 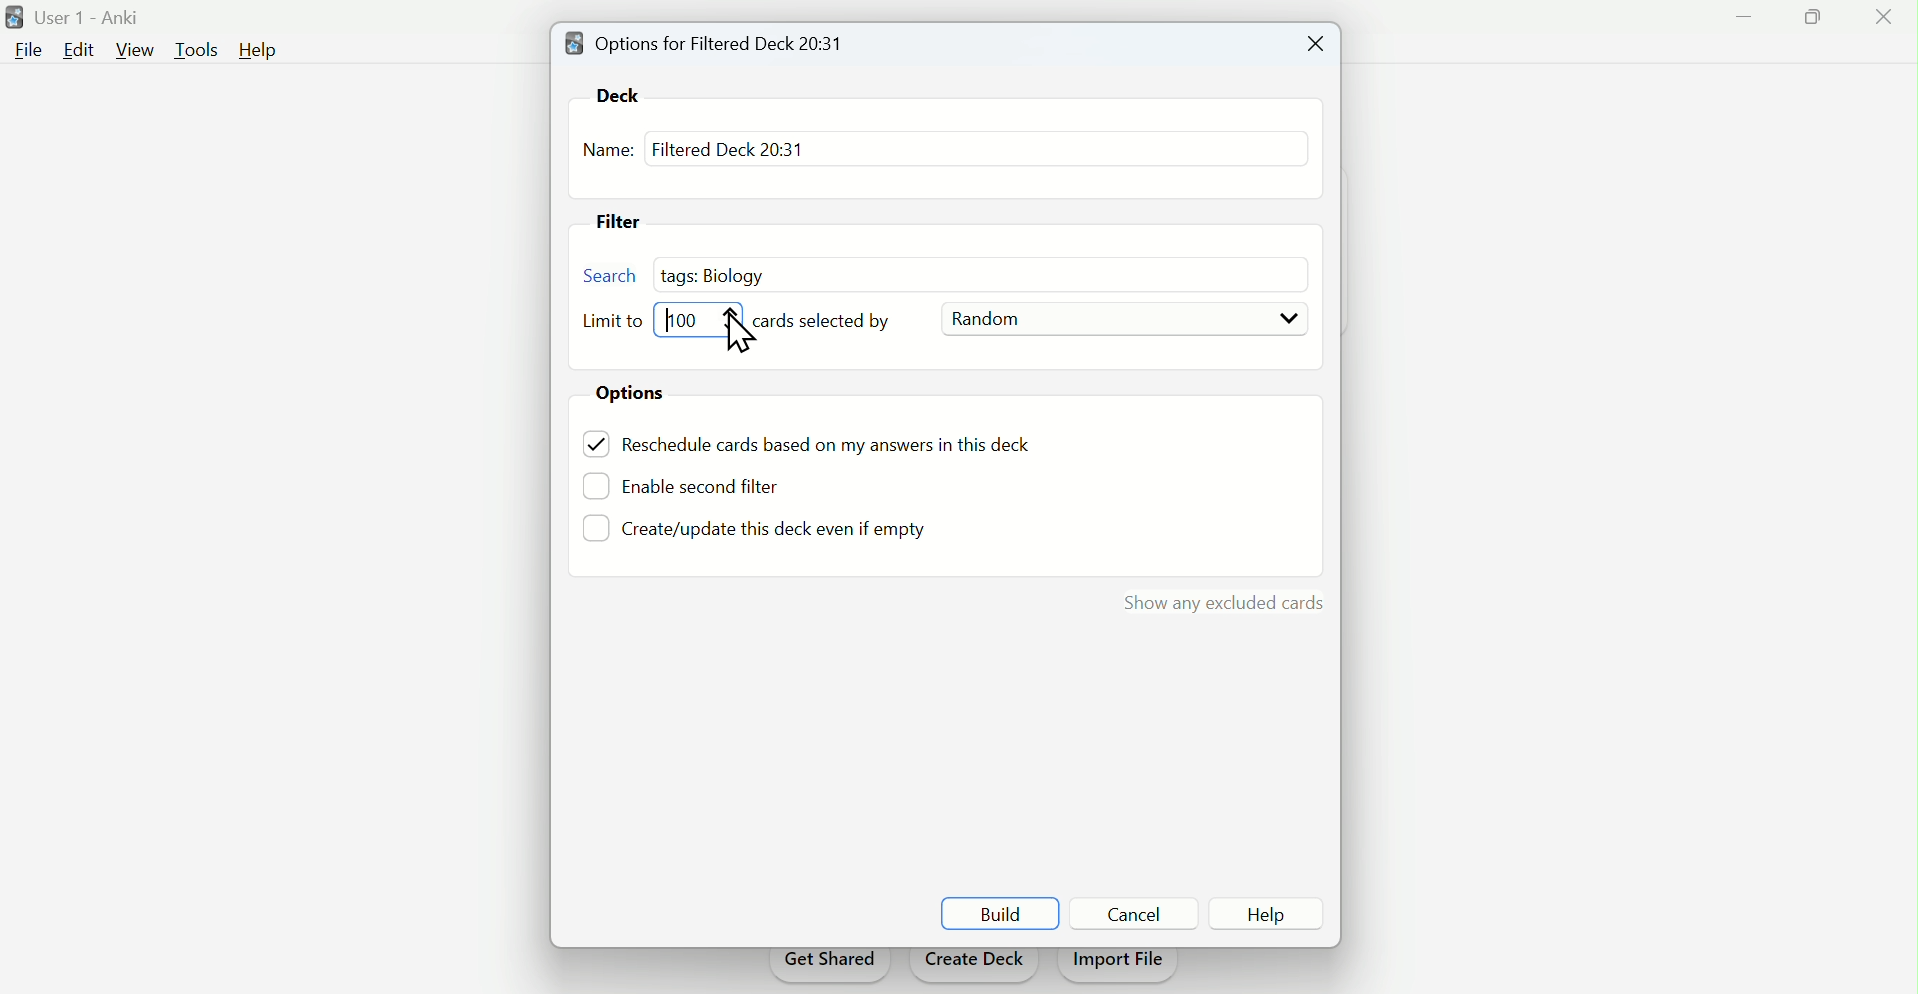 What do you see at coordinates (703, 319) in the screenshot?
I see `Limit bar` at bounding box center [703, 319].